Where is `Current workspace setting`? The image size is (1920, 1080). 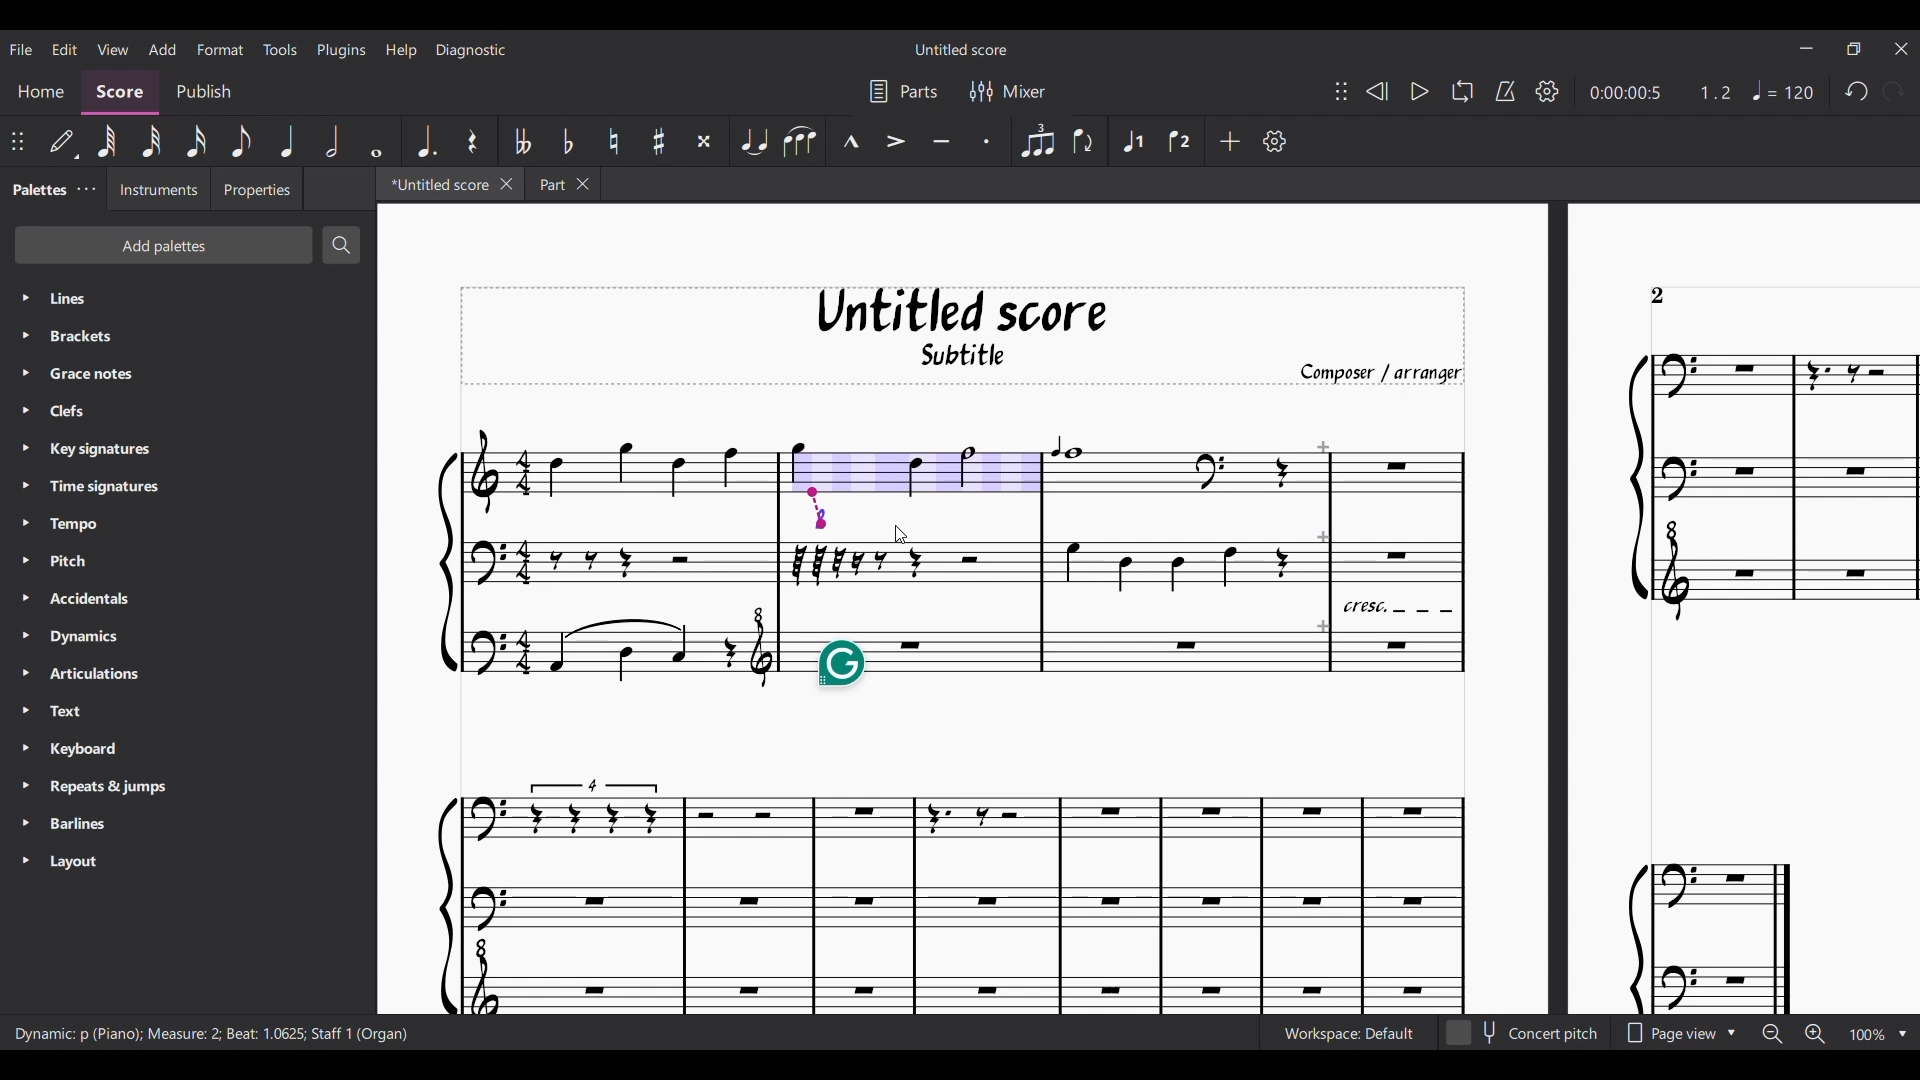
Current workspace setting is located at coordinates (1348, 1033).